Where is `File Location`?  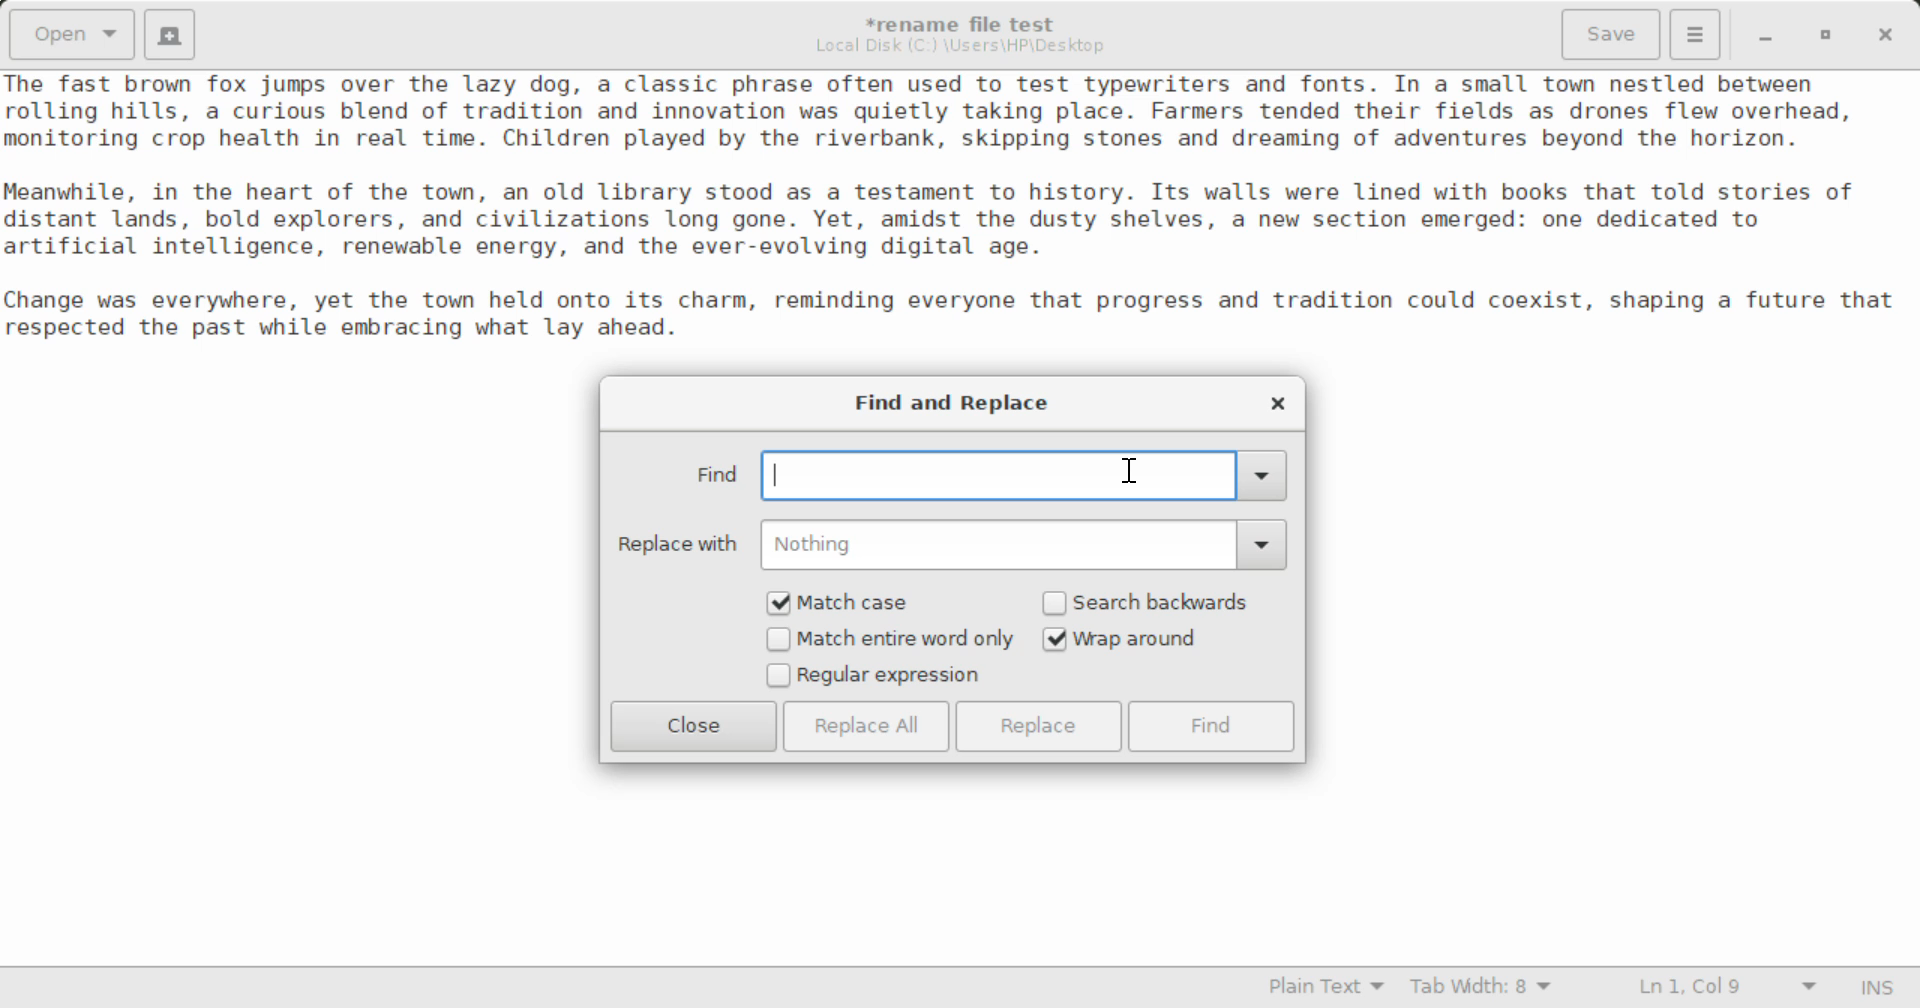 File Location is located at coordinates (965, 48).